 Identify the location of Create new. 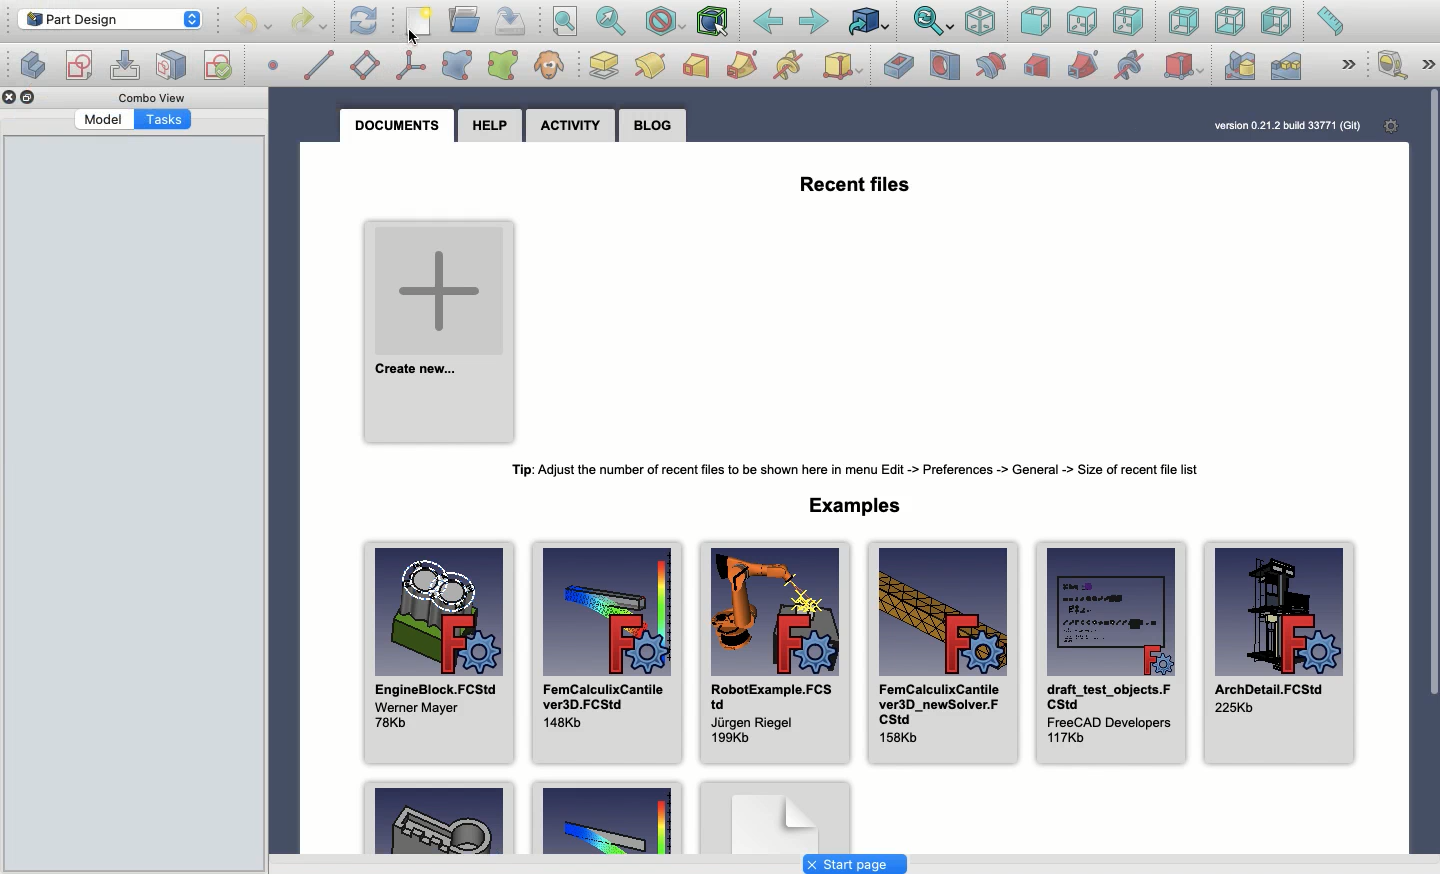
(434, 330).